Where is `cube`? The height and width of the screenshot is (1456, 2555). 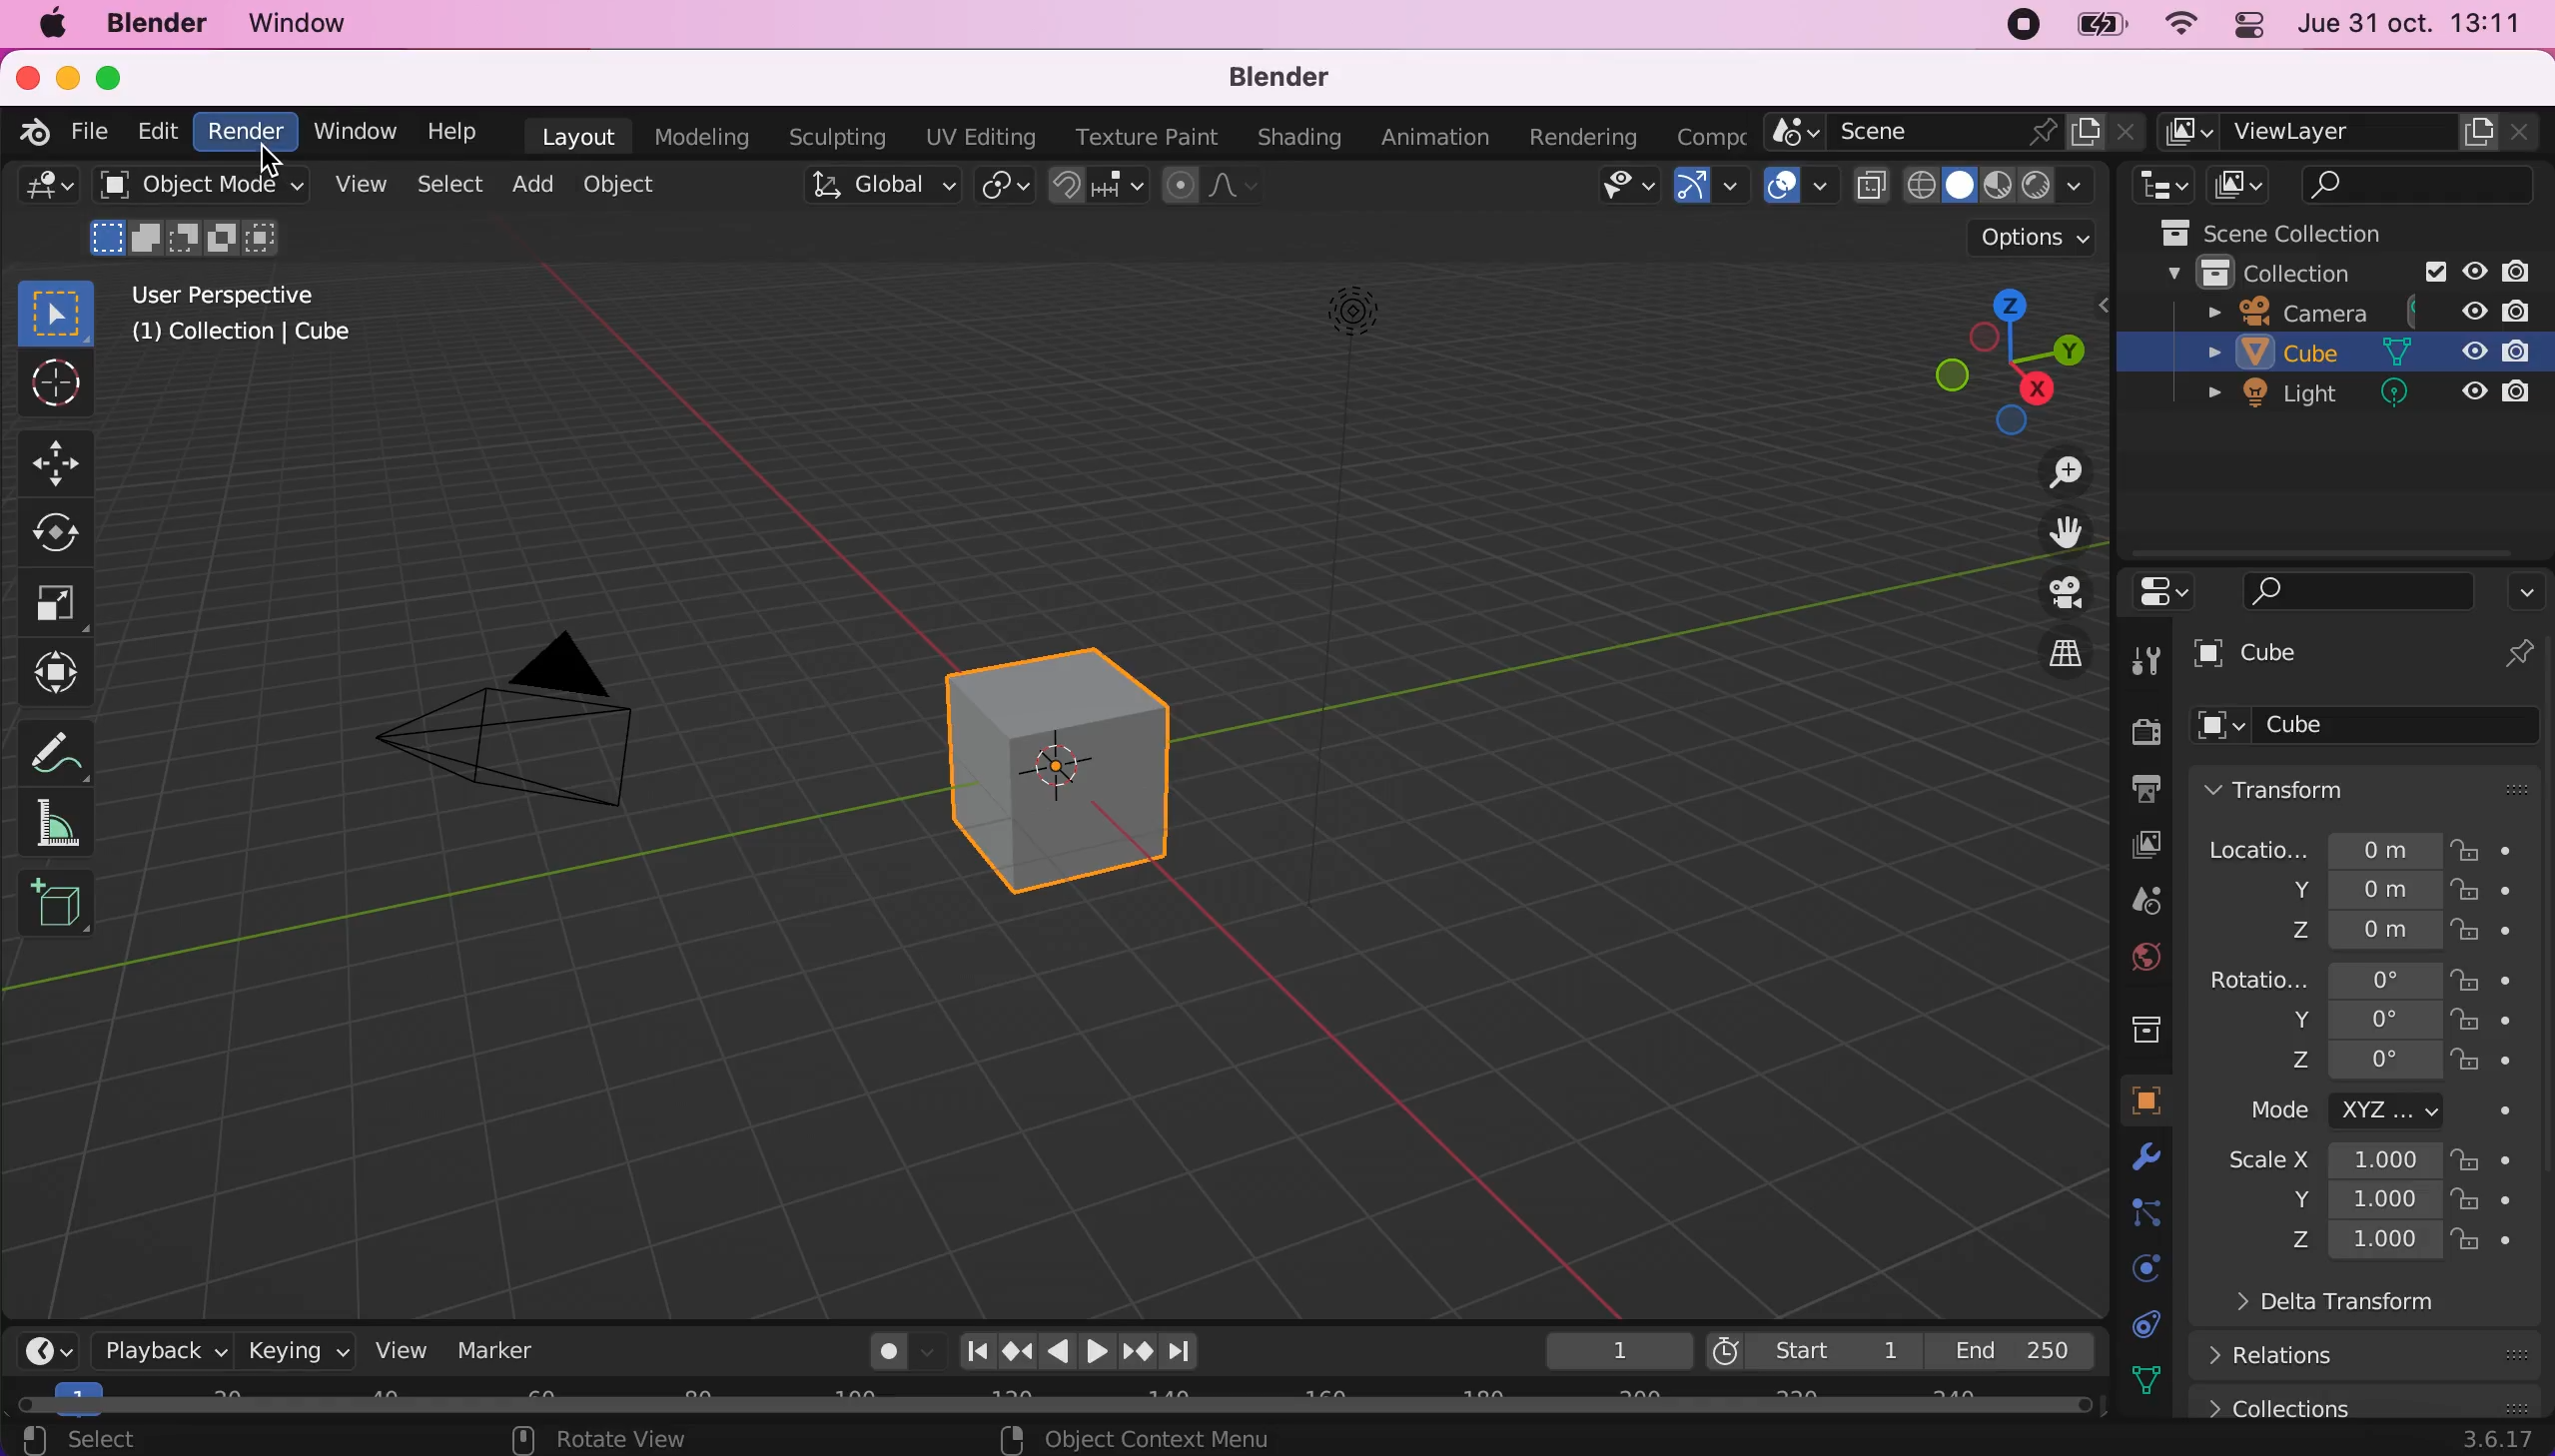 cube is located at coordinates (2344, 356).